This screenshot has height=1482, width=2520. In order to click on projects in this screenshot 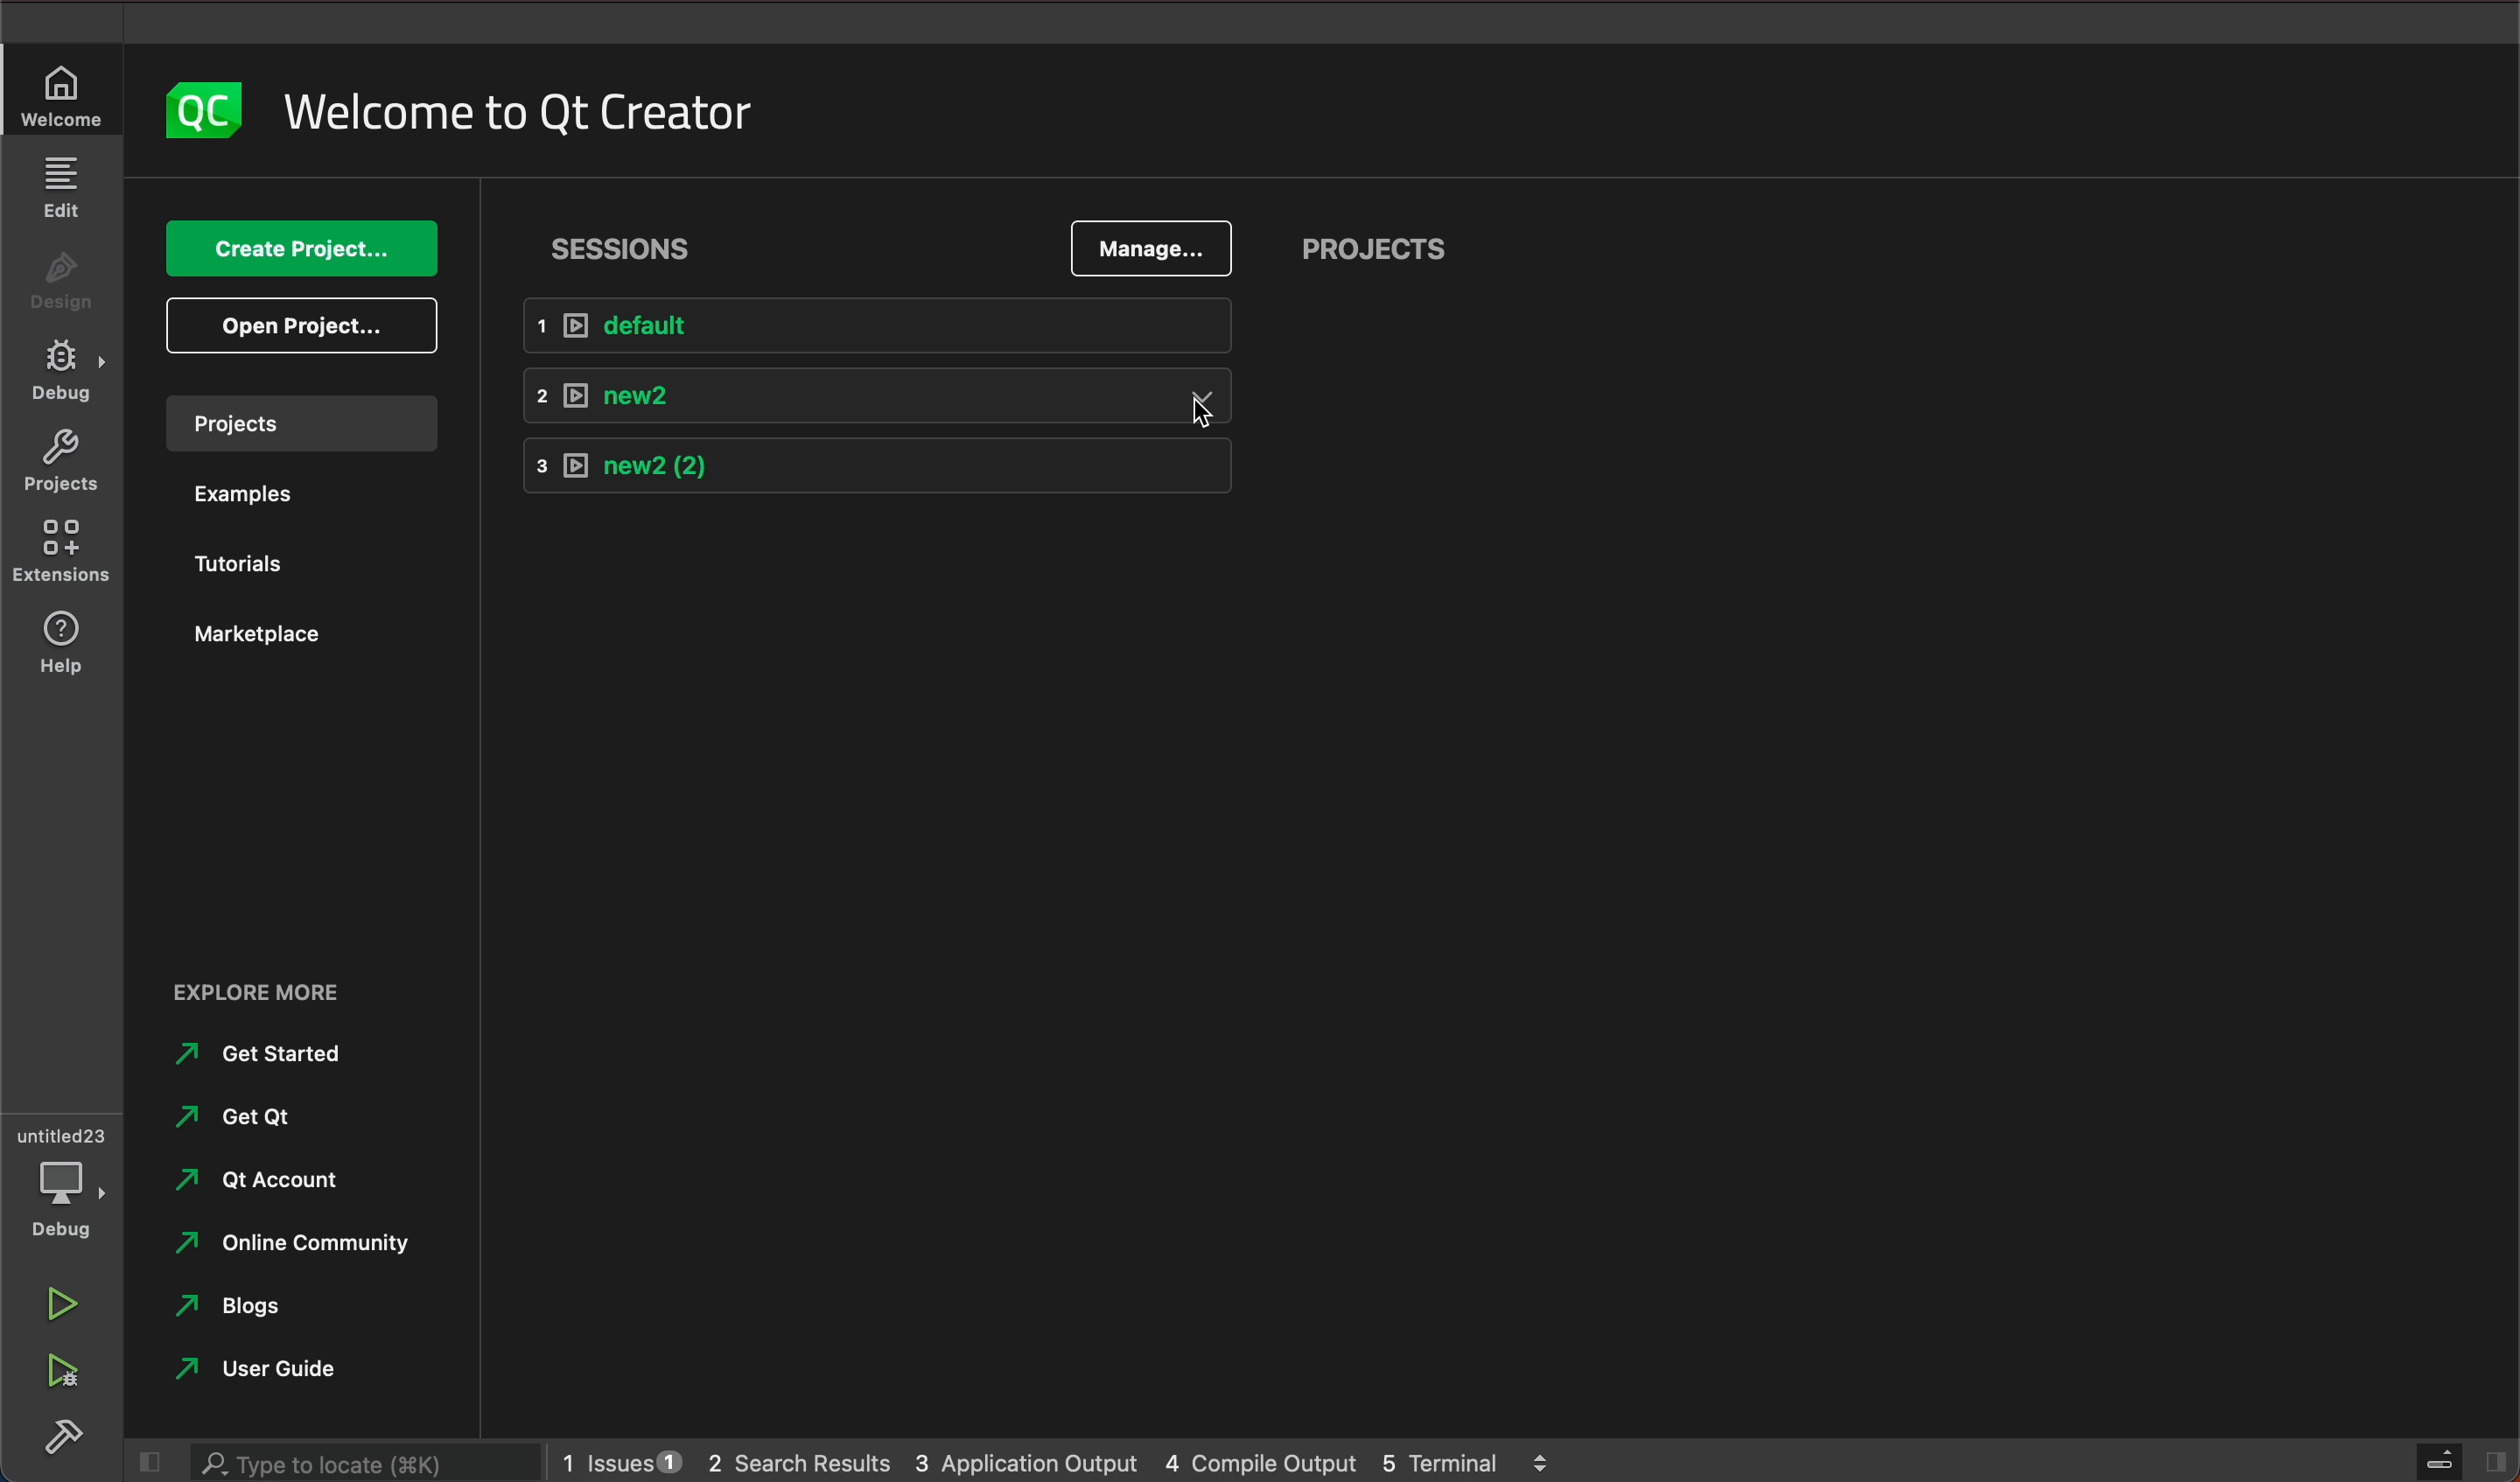, I will do `click(62, 463)`.